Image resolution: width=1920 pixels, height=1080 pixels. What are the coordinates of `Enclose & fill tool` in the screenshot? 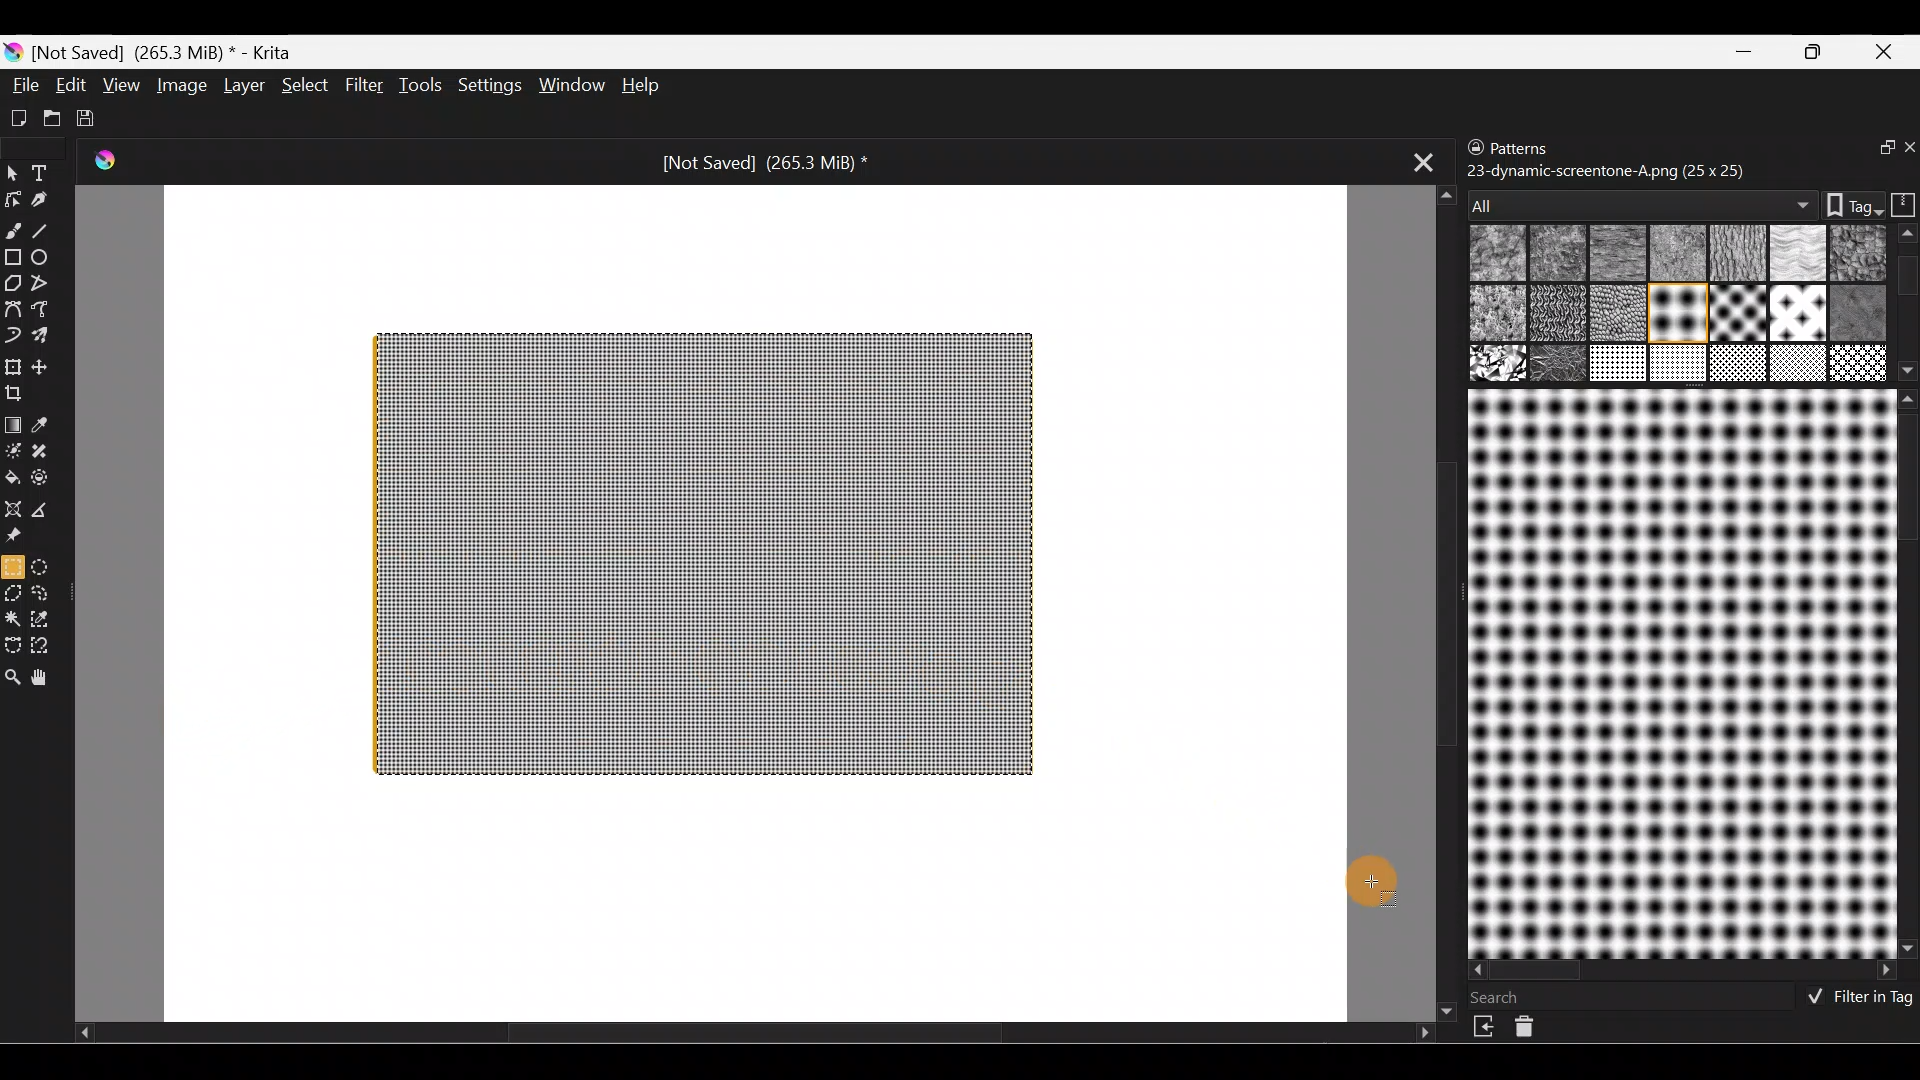 It's located at (50, 478).